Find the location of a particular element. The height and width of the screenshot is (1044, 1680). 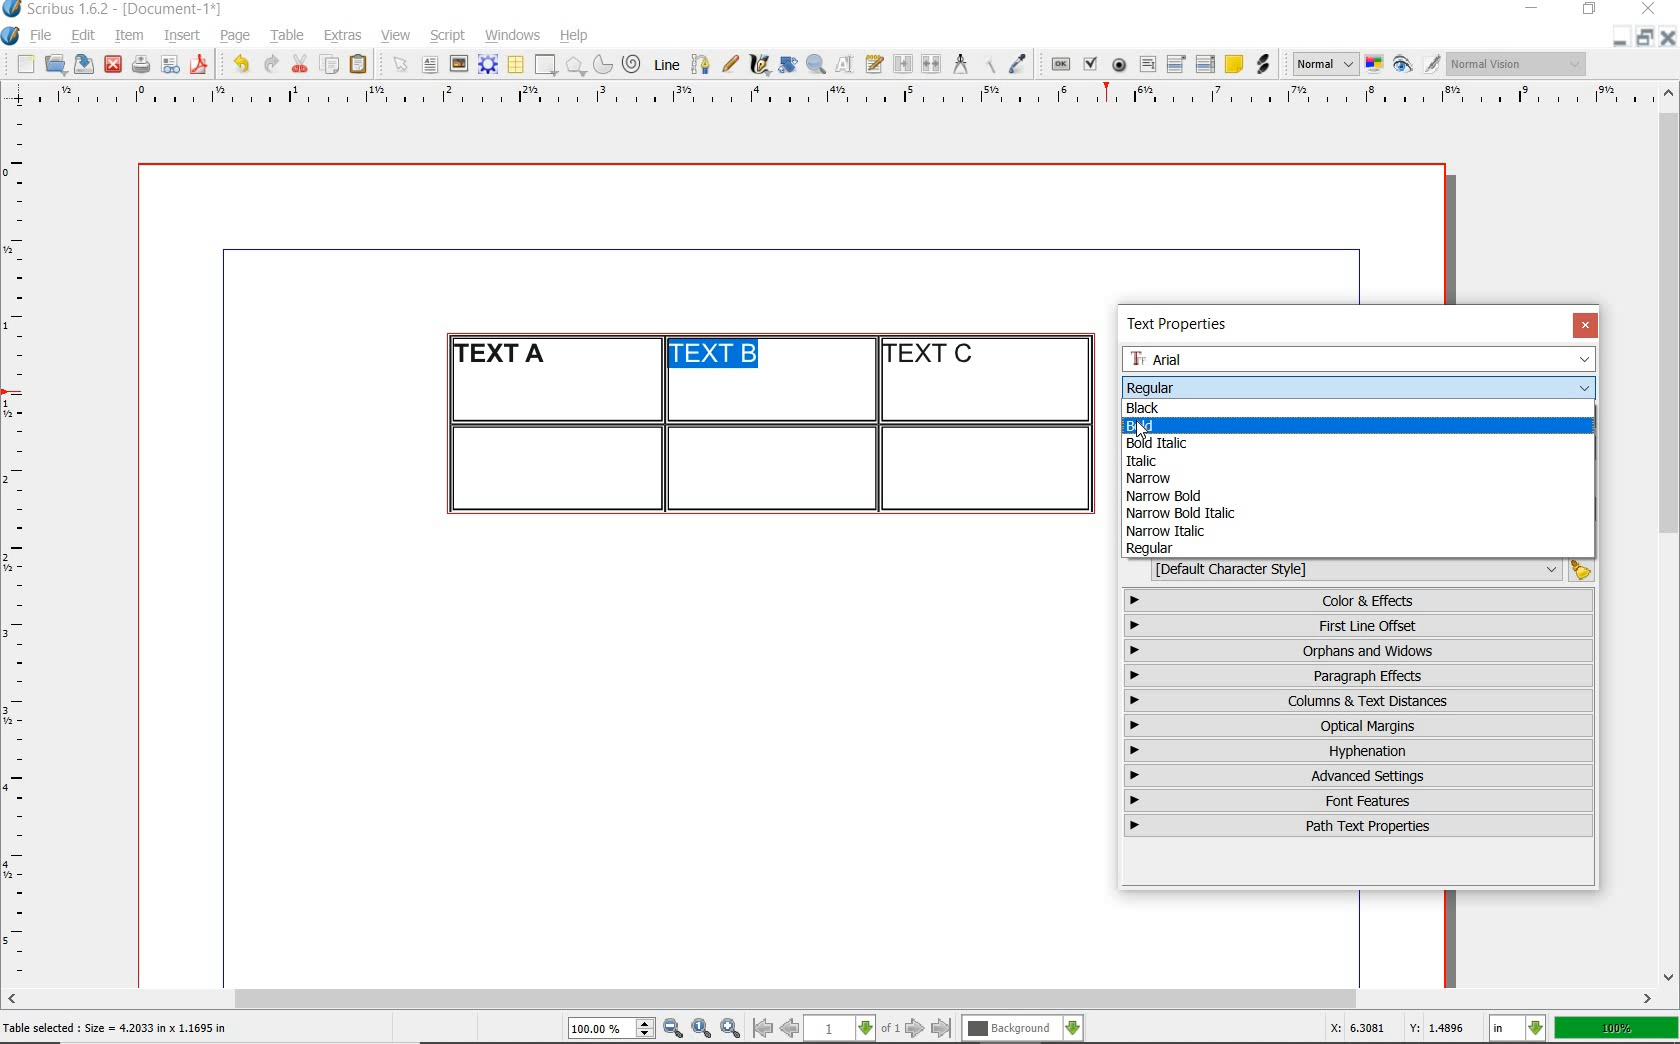

copy item properties is located at coordinates (988, 64).